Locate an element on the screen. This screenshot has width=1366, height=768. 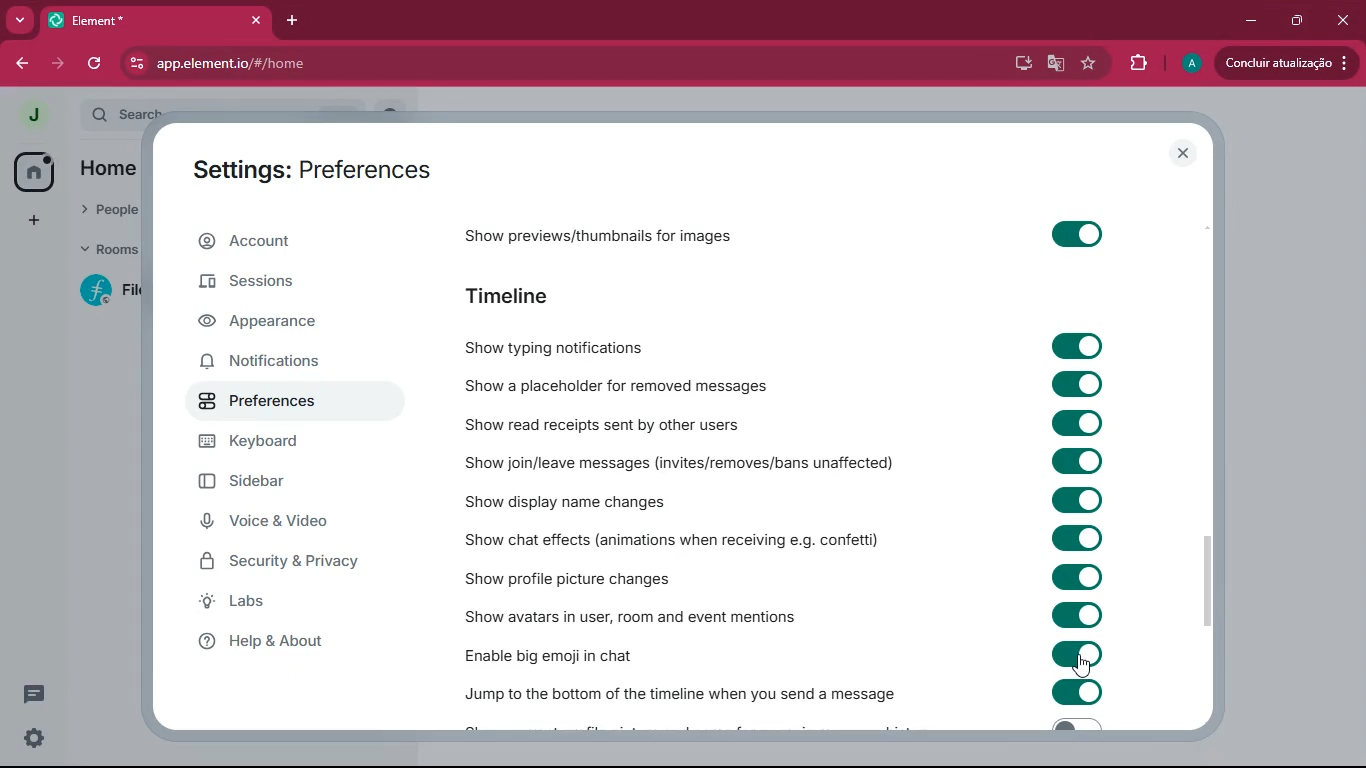
timeline is located at coordinates (511, 297).